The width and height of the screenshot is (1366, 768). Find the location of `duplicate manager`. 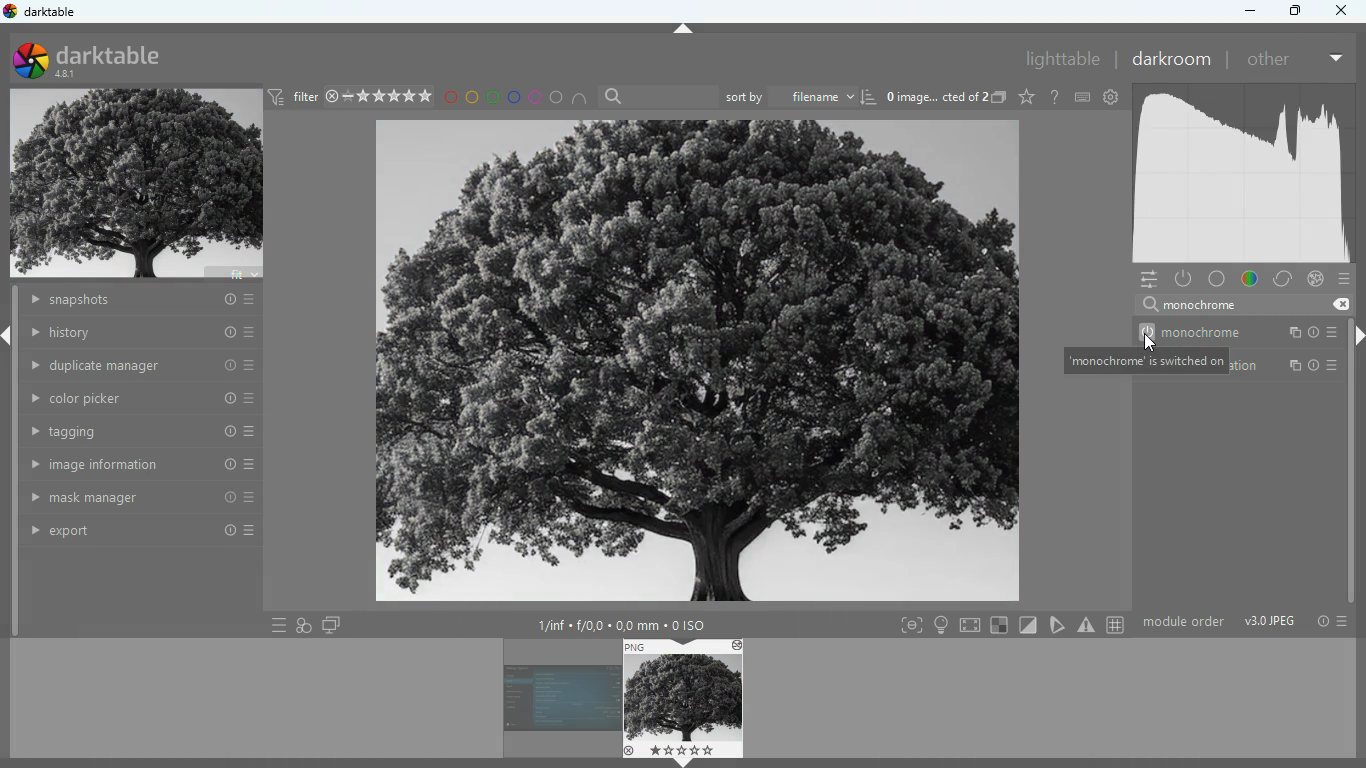

duplicate manager is located at coordinates (141, 365).